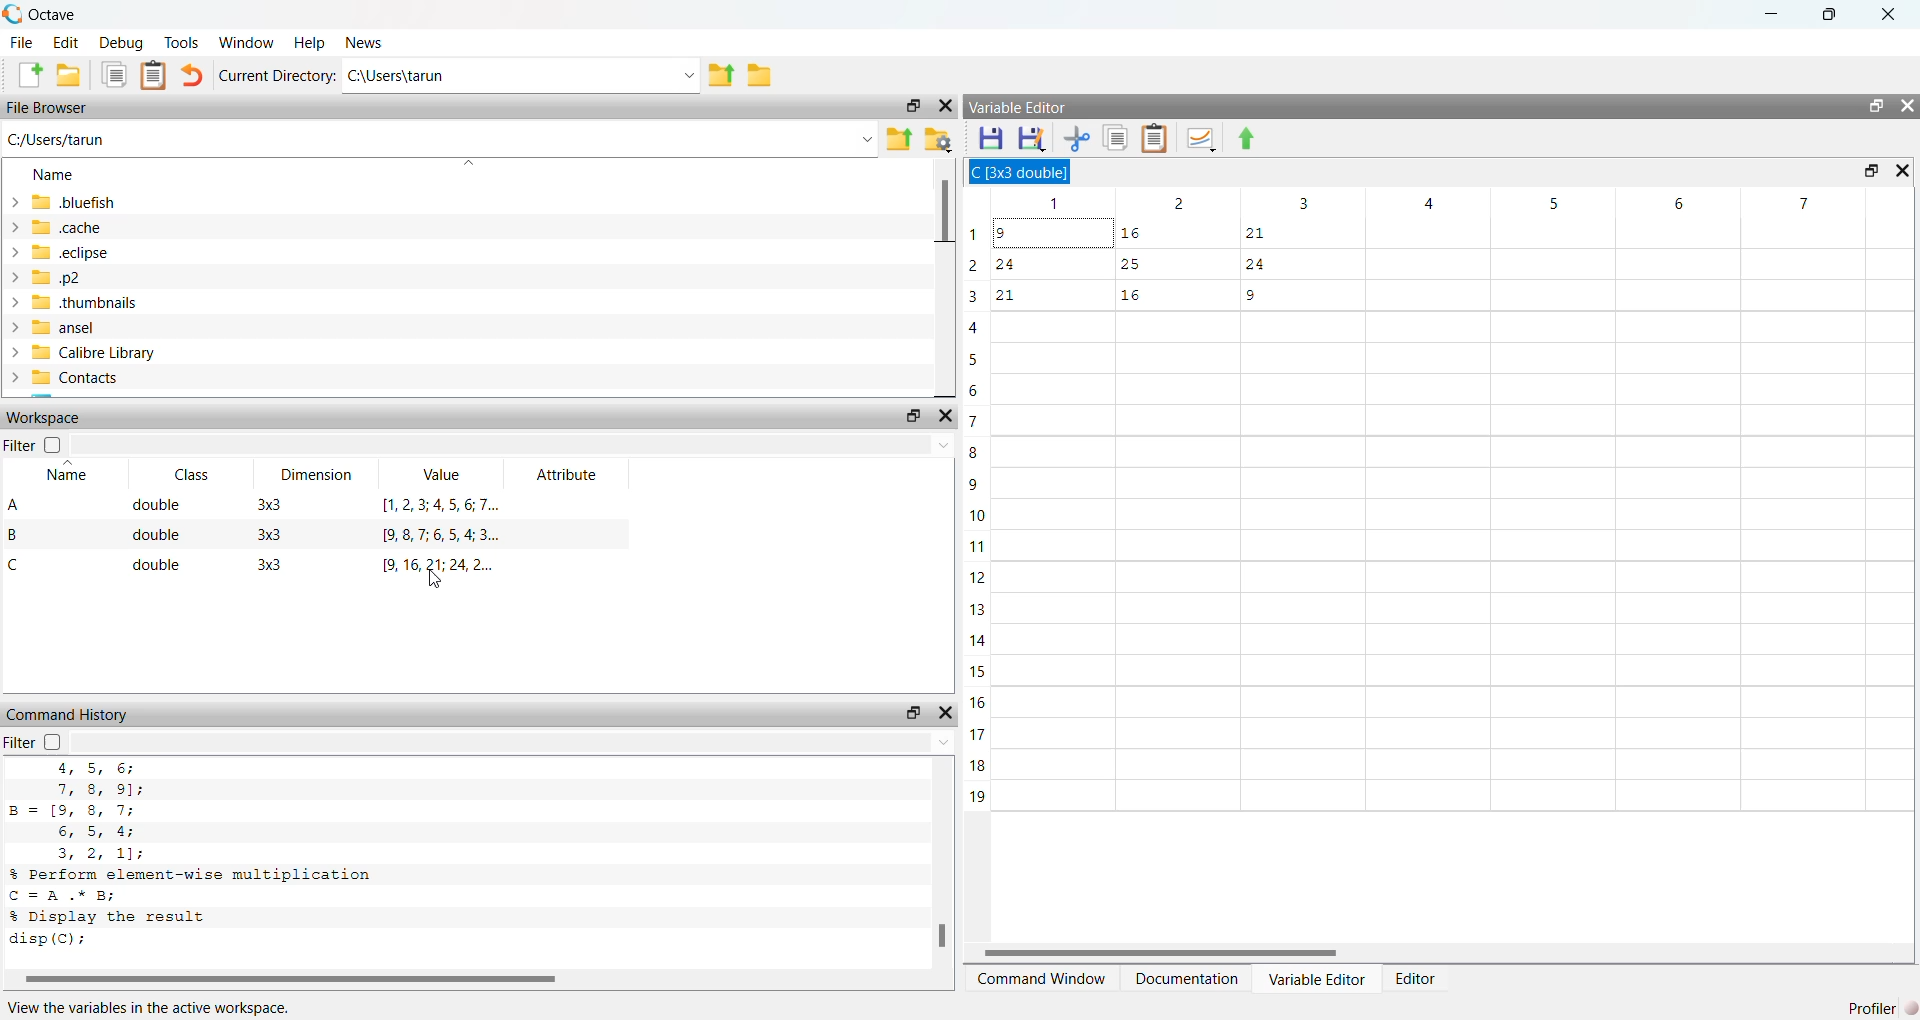 The width and height of the screenshot is (1920, 1020). Describe the element at coordinates (263, 536) in the screenshot. I see `B double 3x3 9.8,7,6,5,4;3..` at that location.